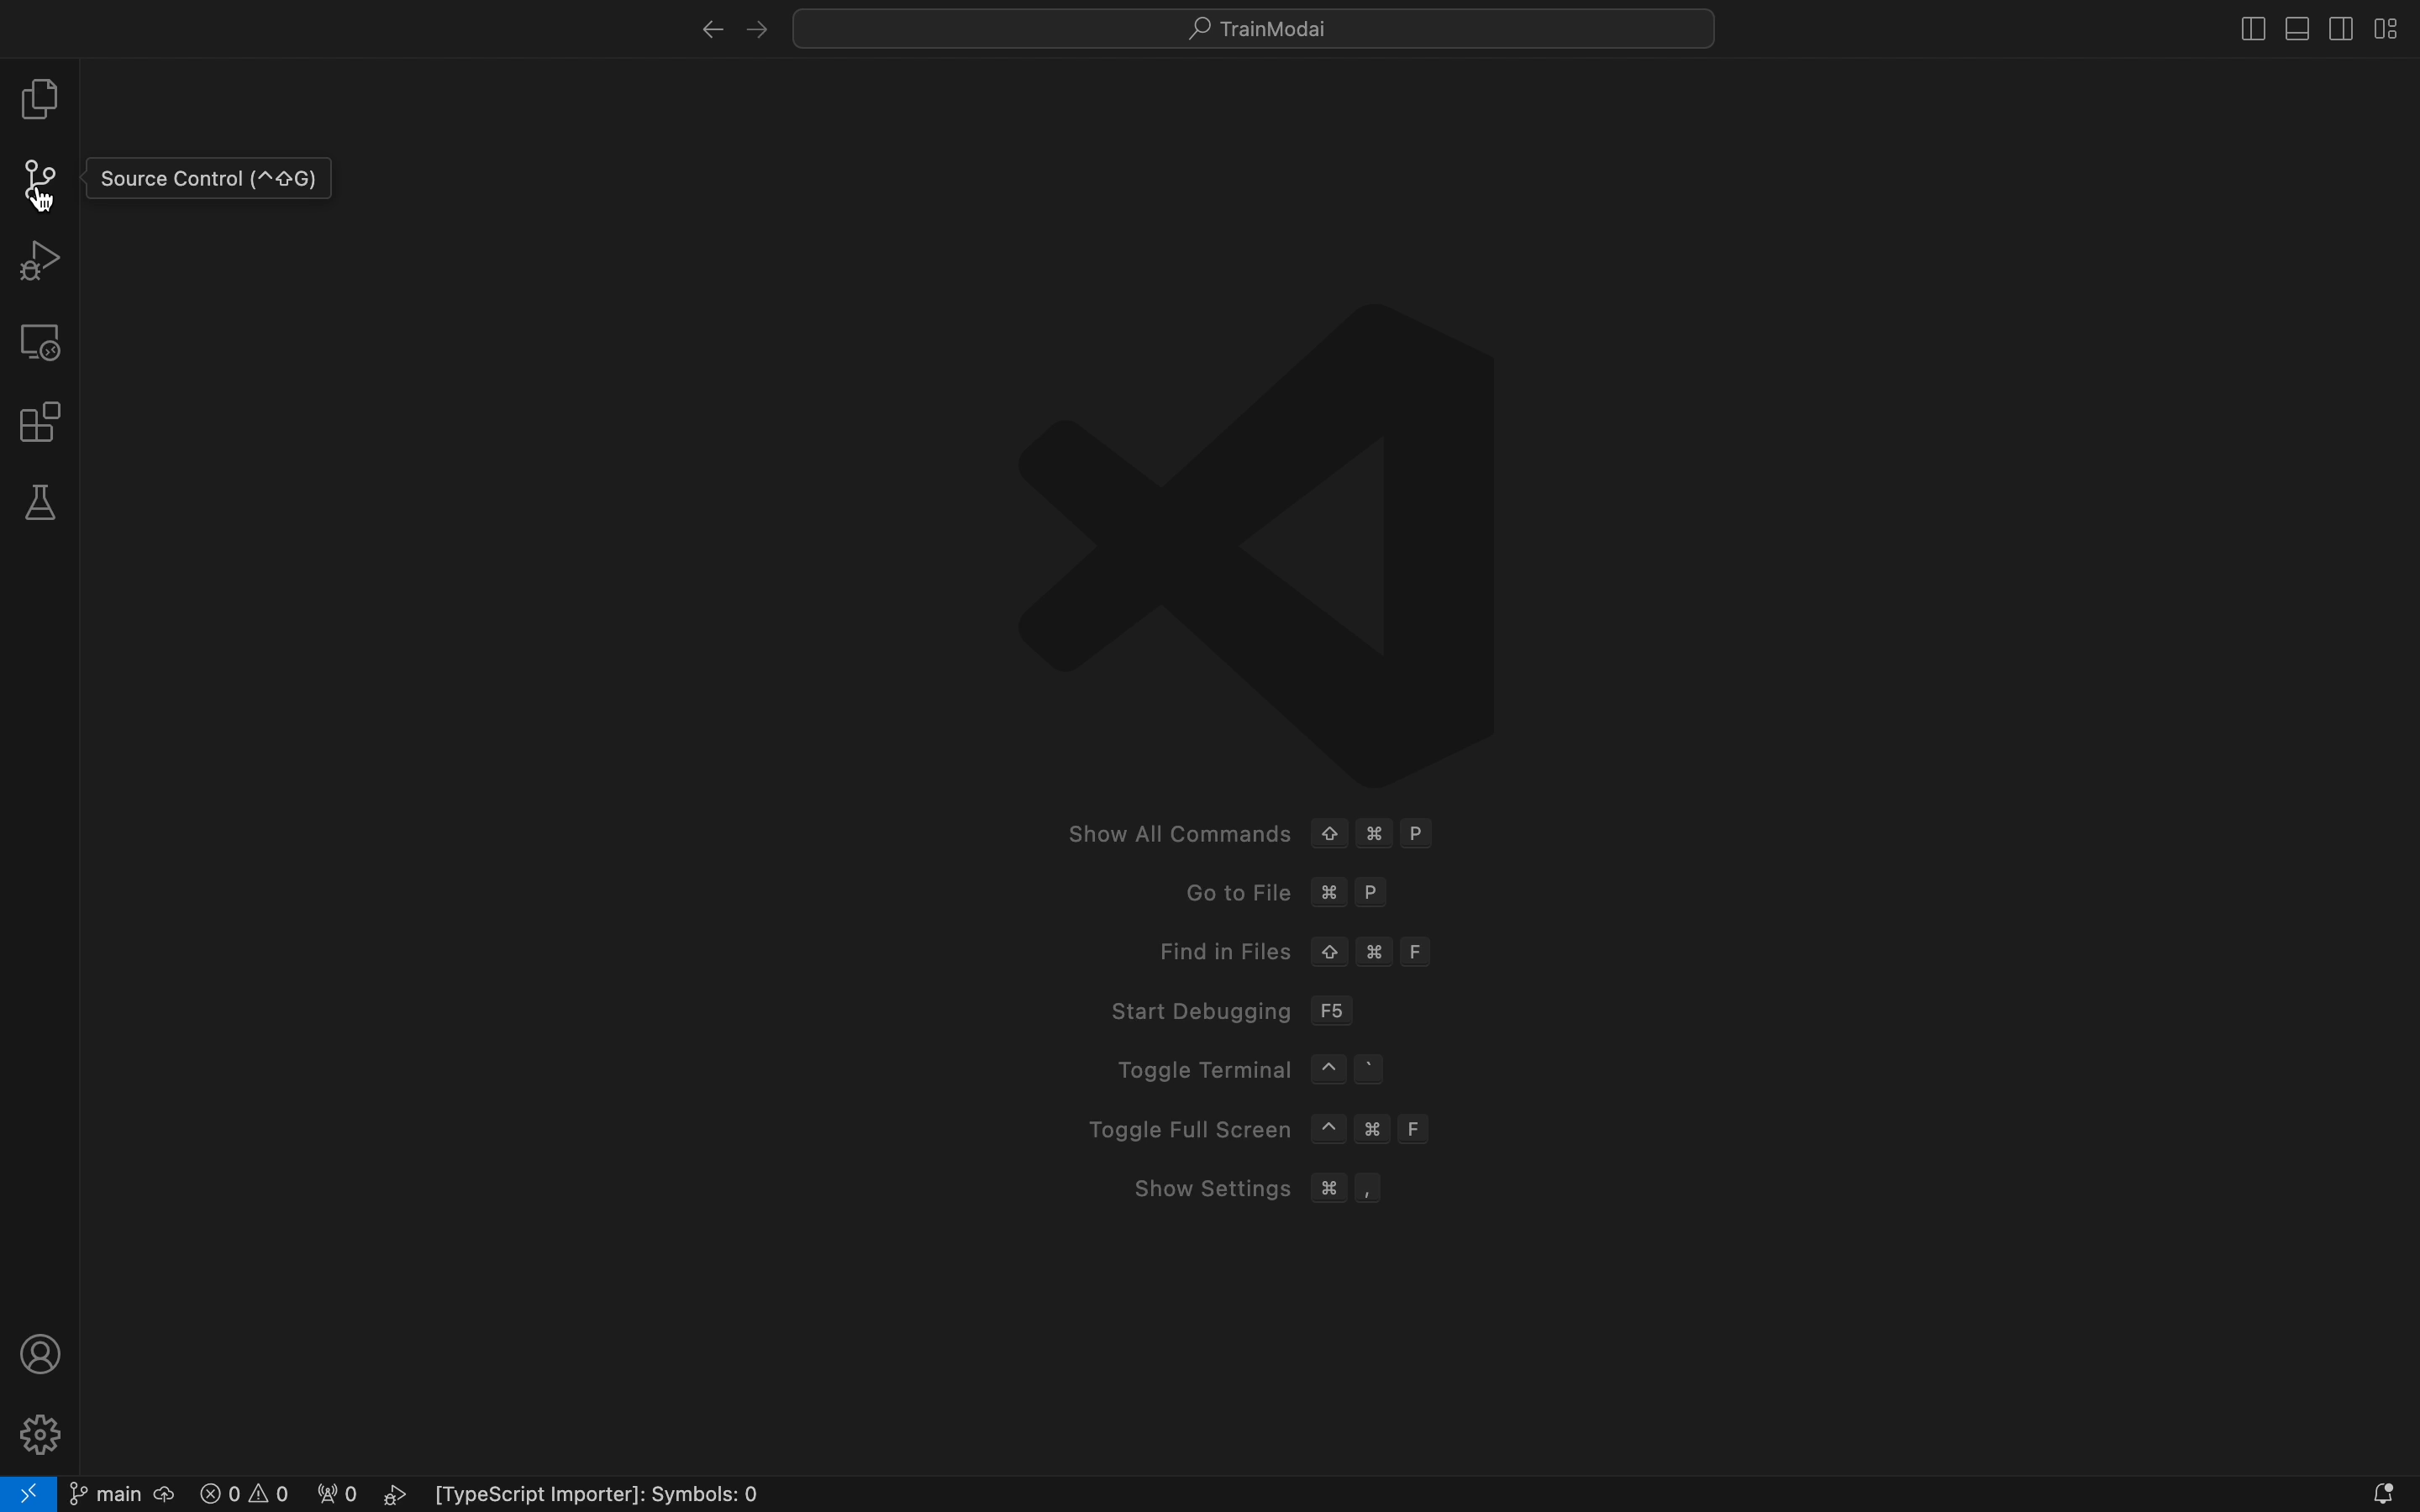 This screenshot has height=1512, width=2420. Describe the element at coordinates (29, 1493) in the screenshot. I see `remote open` at that location.